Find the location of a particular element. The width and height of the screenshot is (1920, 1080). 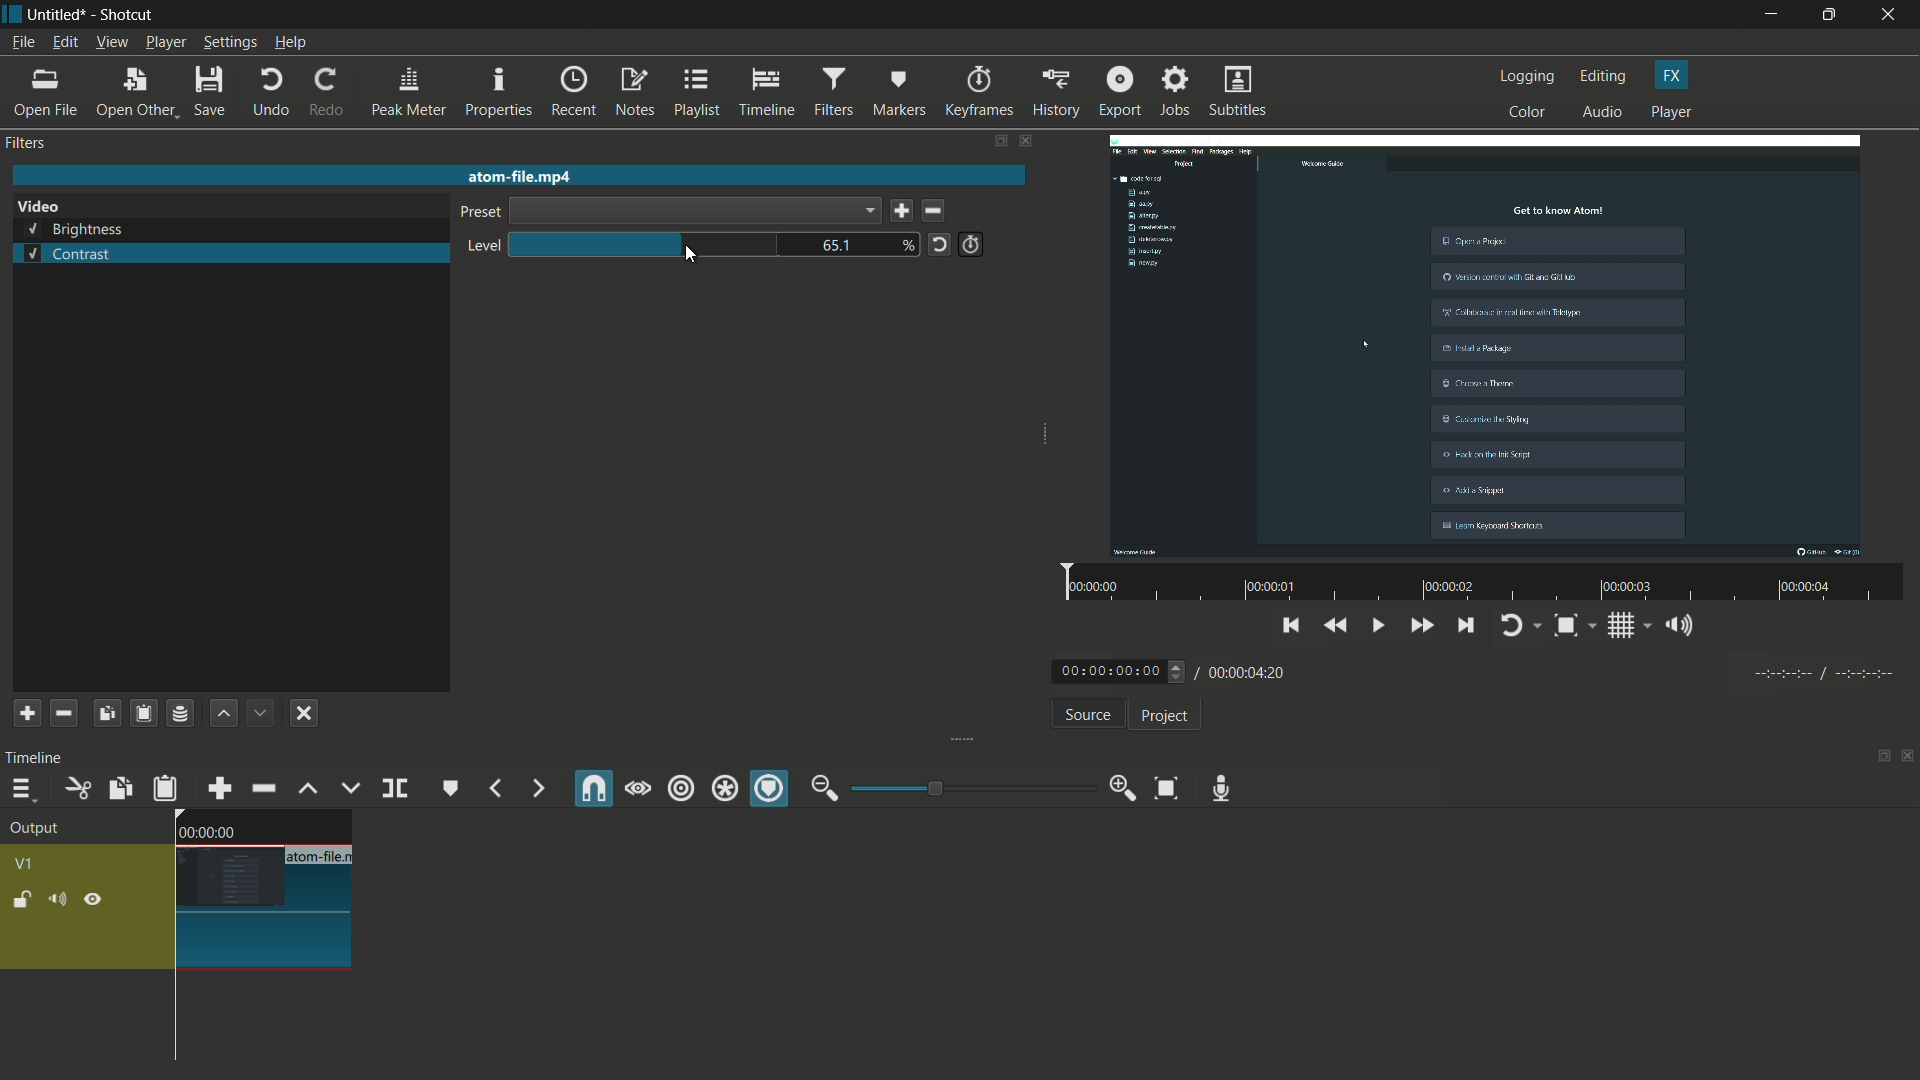

copy is located at coordinates (118, 788).